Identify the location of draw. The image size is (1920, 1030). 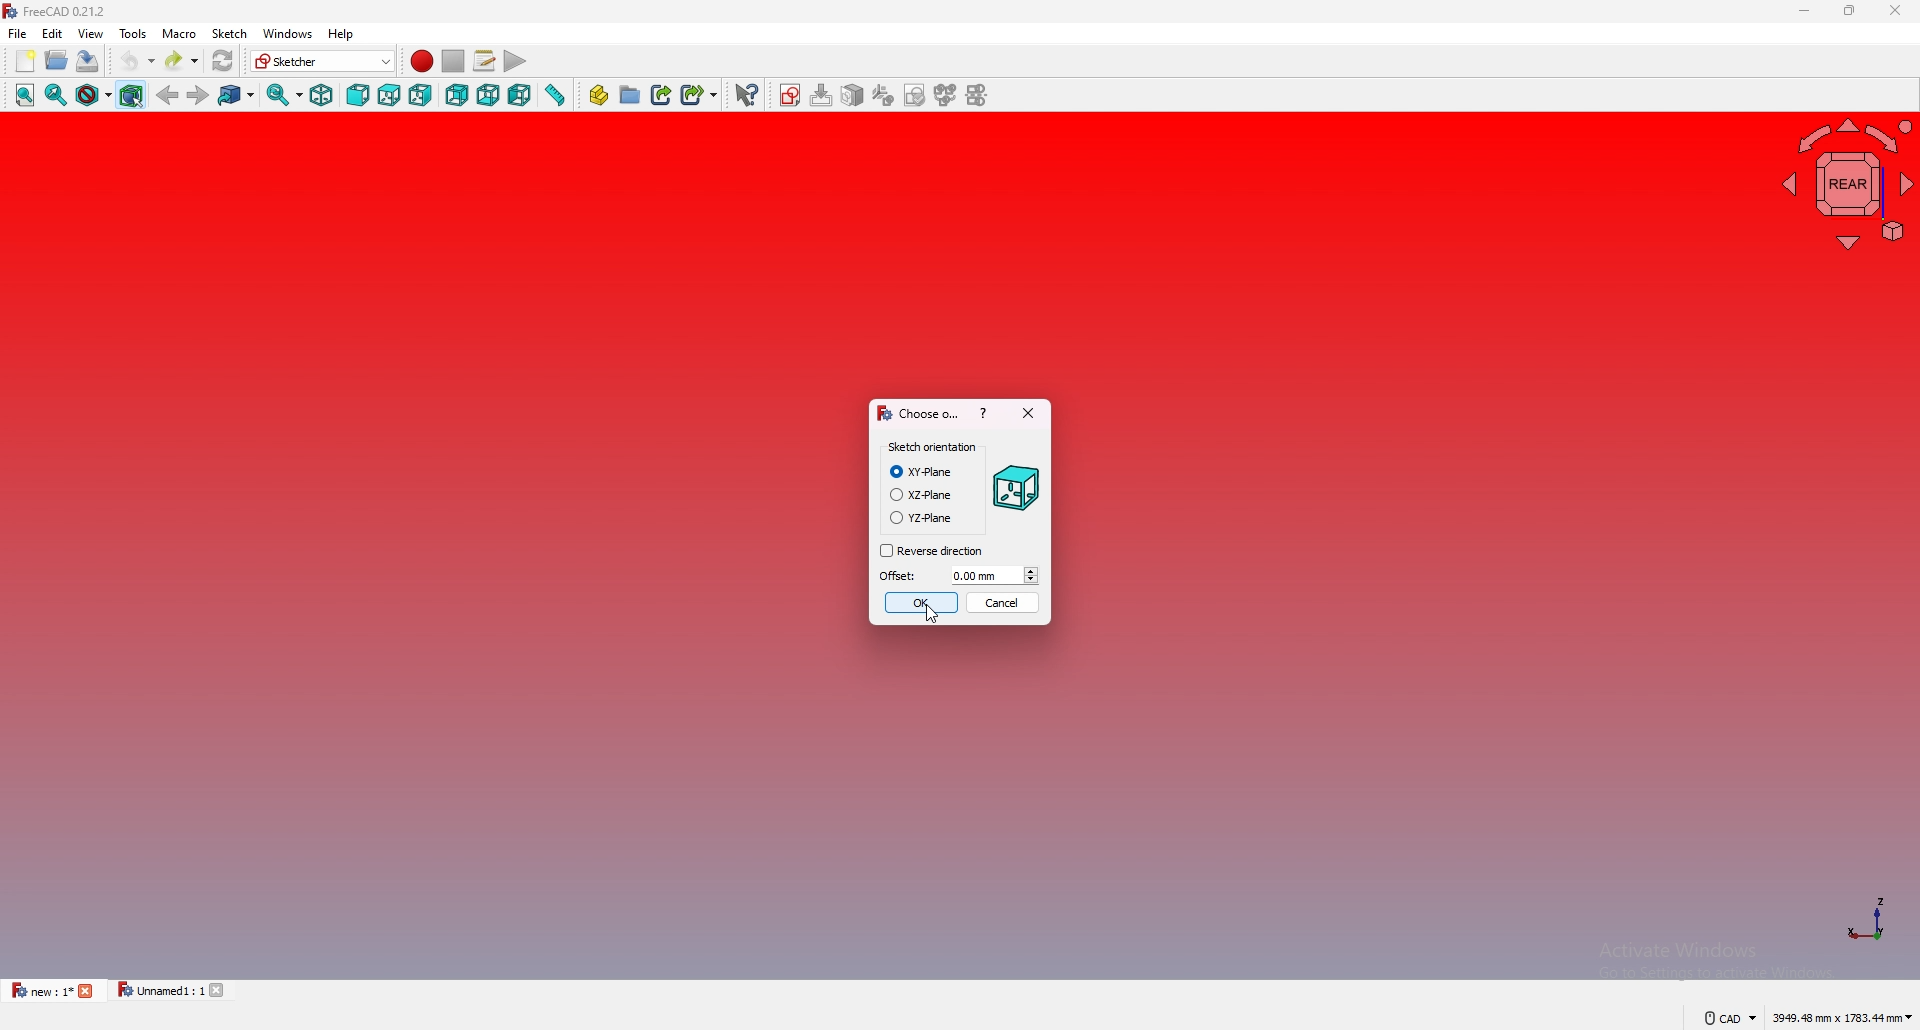
(916, 94).